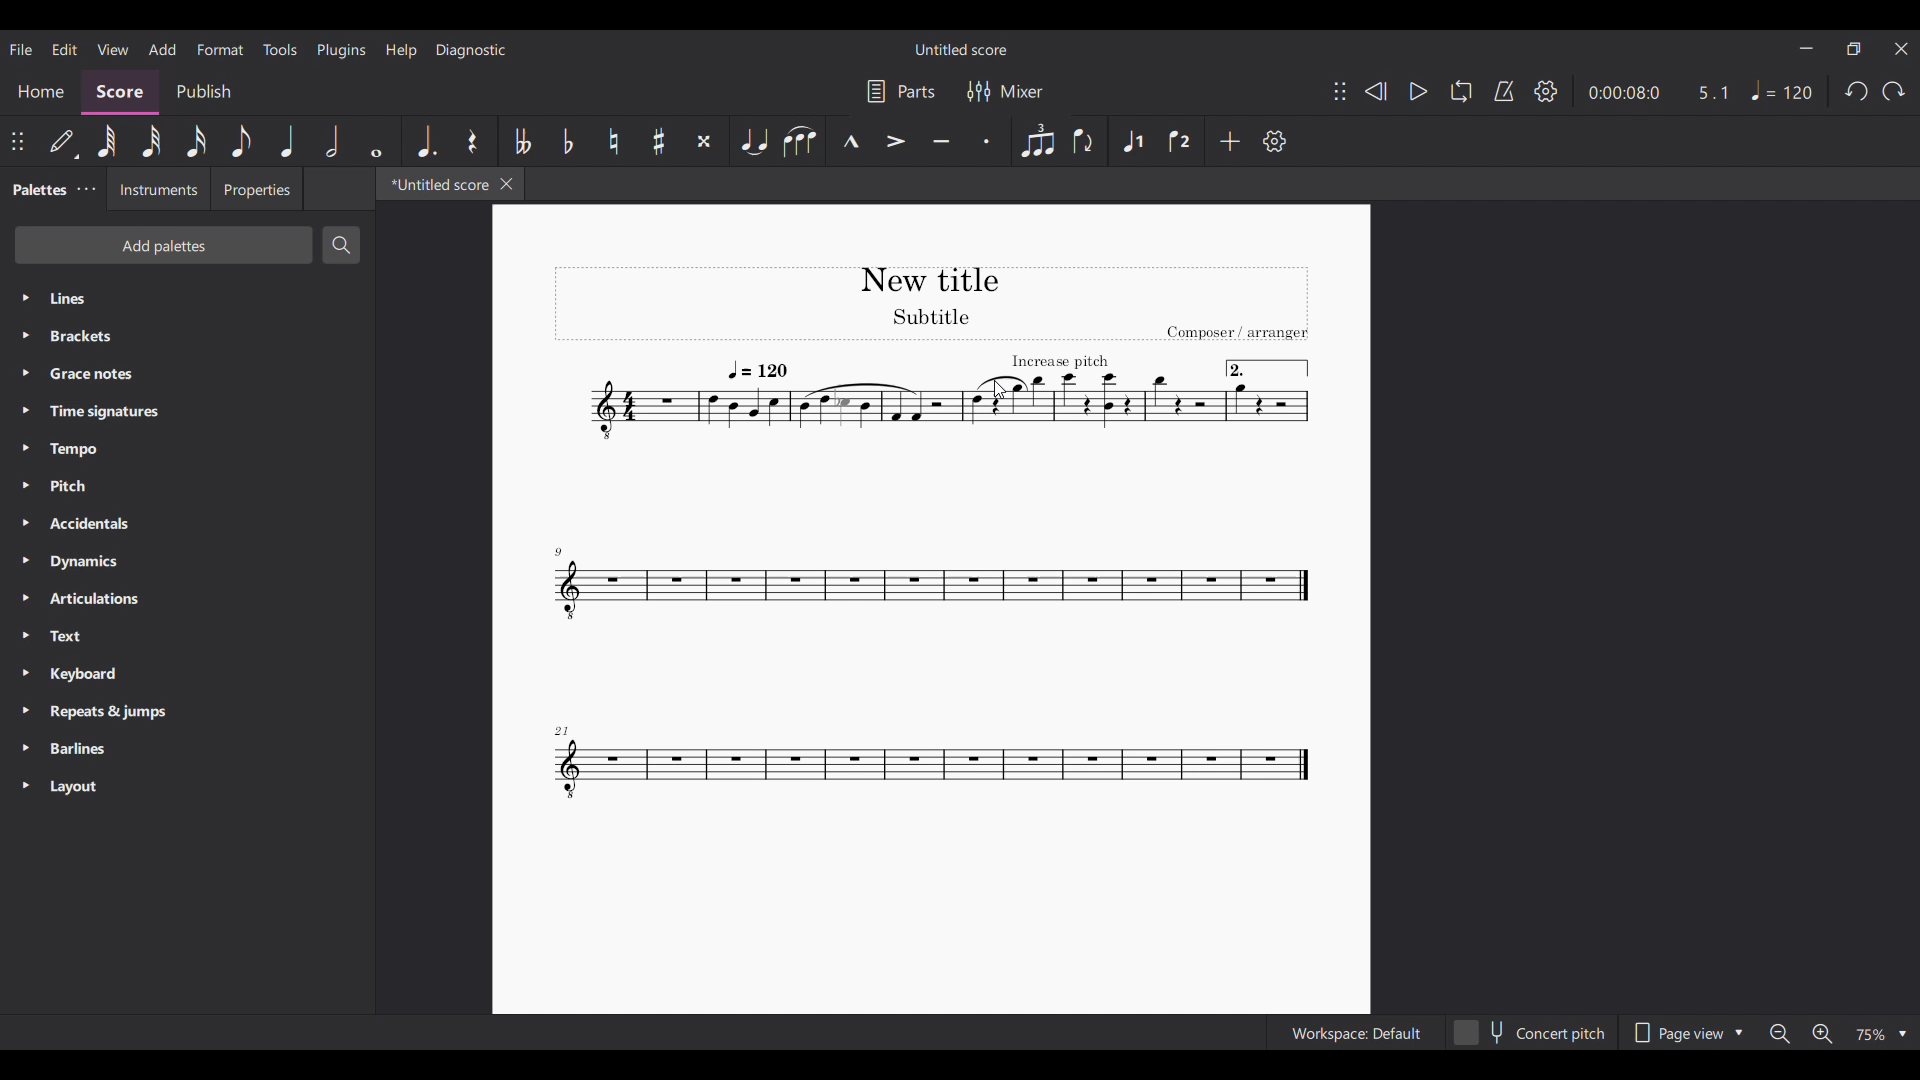 This screenshot has width=1920, height=1080. I want to click on Palette settings, so click(87, 189).